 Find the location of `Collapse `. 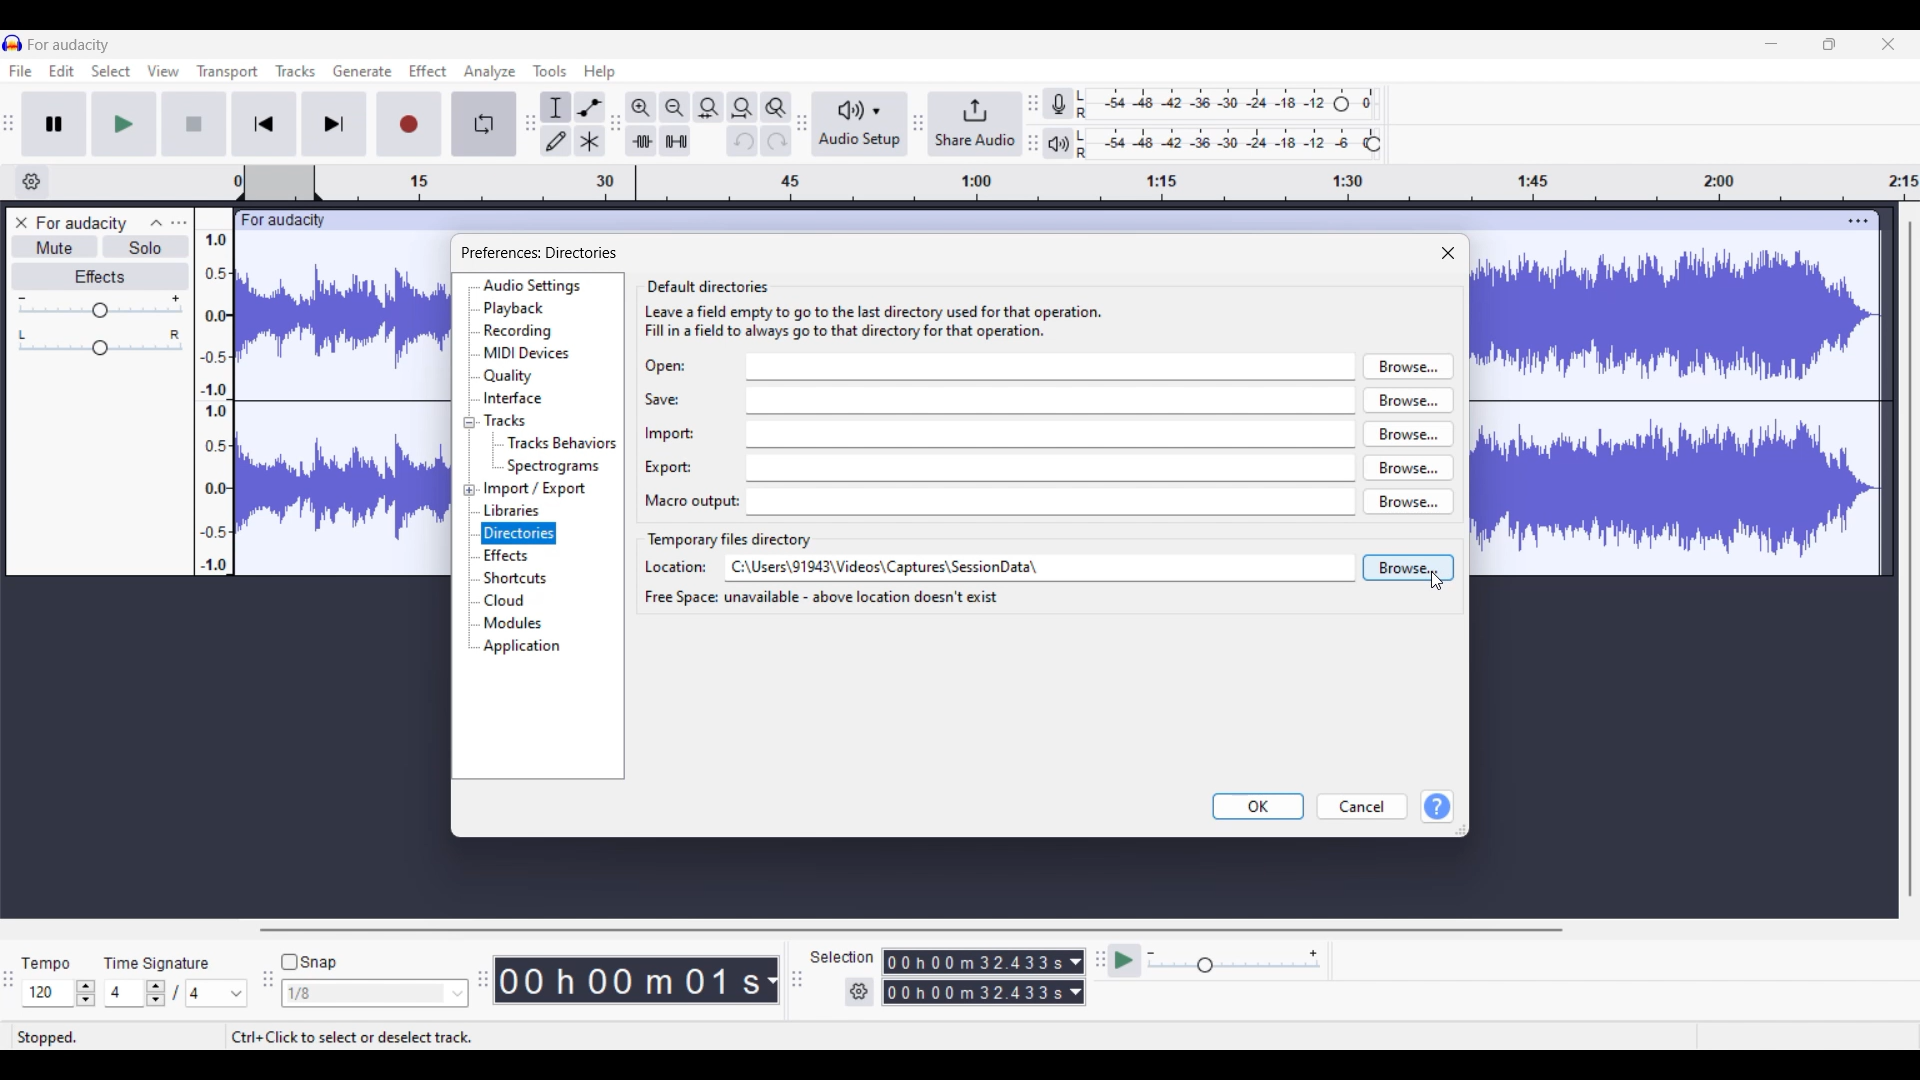

Collapse  is located at coordinates (156, 224).